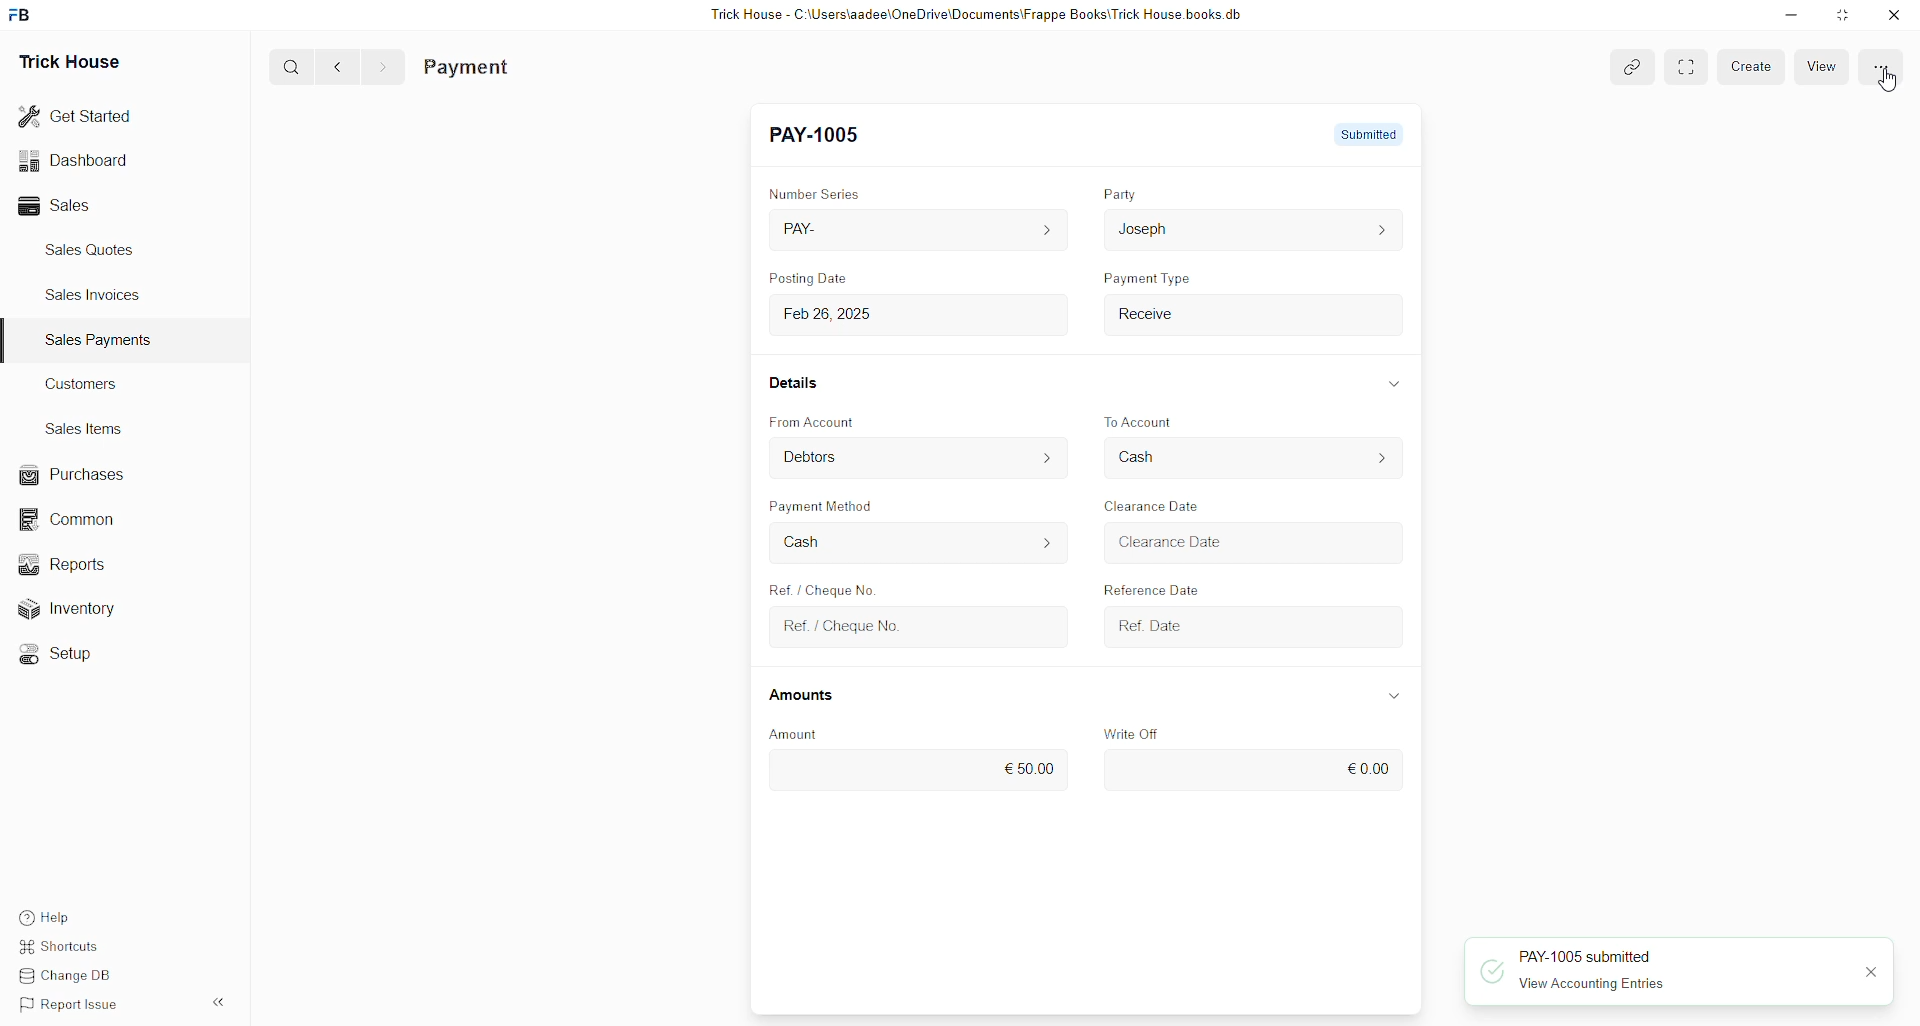 This screenshot has height=1026, width=1920. What do you see at coordinates (1754, 67) in the screenshot?
I see `Create` at bounding box center [1754, 67].